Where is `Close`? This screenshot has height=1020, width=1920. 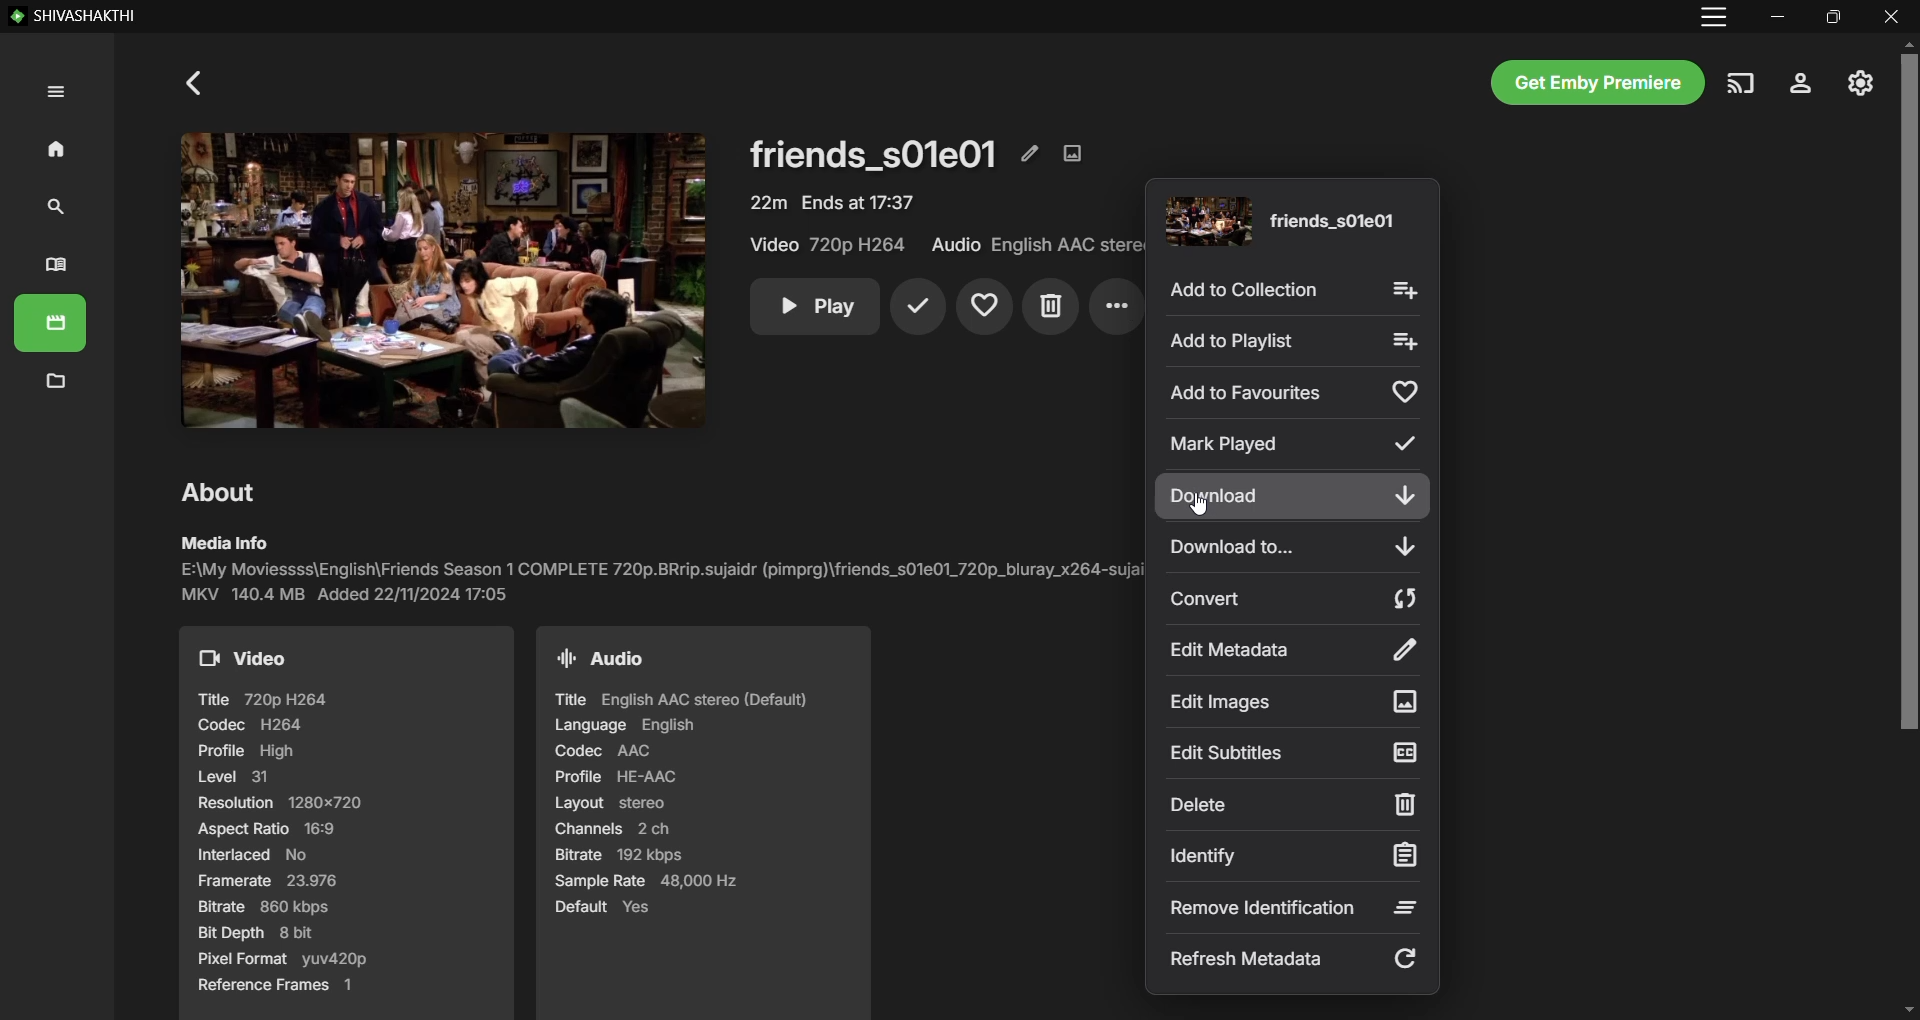 Close is located at coordinates (1892, 16).